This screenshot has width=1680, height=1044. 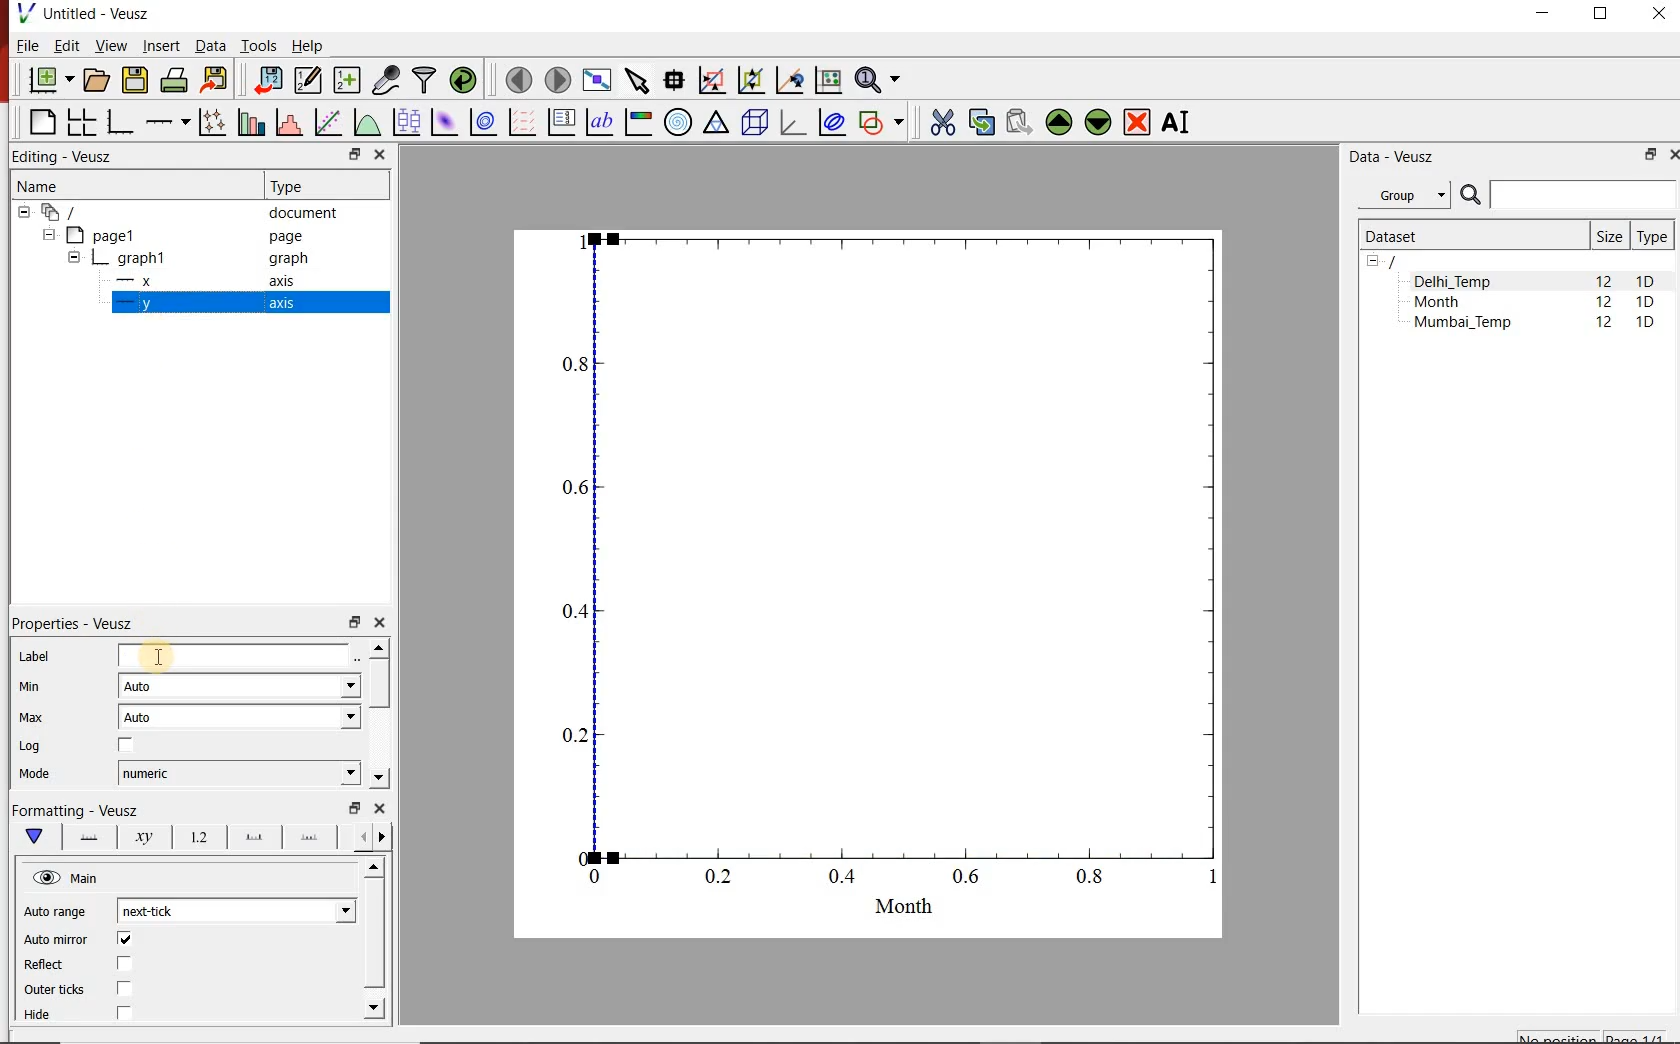 I want to click on Log, so click(x=31, y=746).